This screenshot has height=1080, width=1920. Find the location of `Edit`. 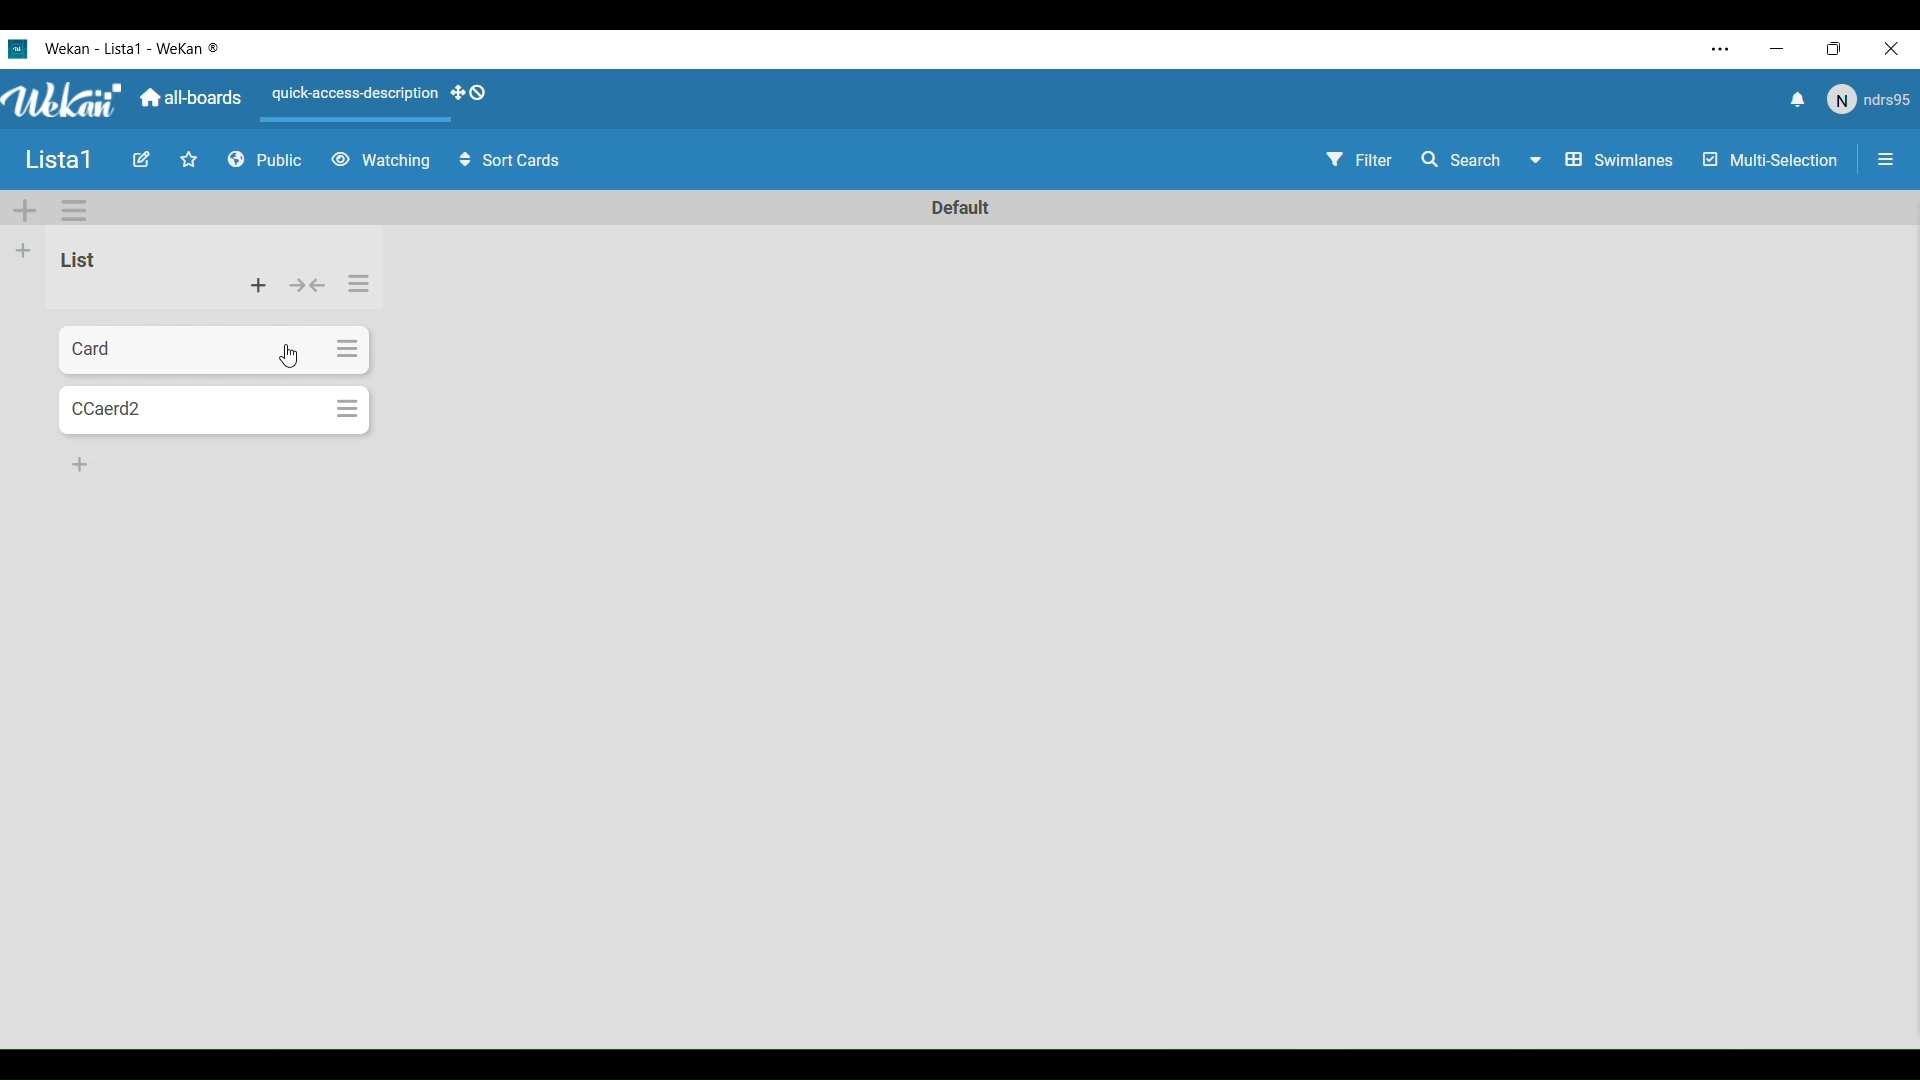

Edit is located at coordinates (141, 160).